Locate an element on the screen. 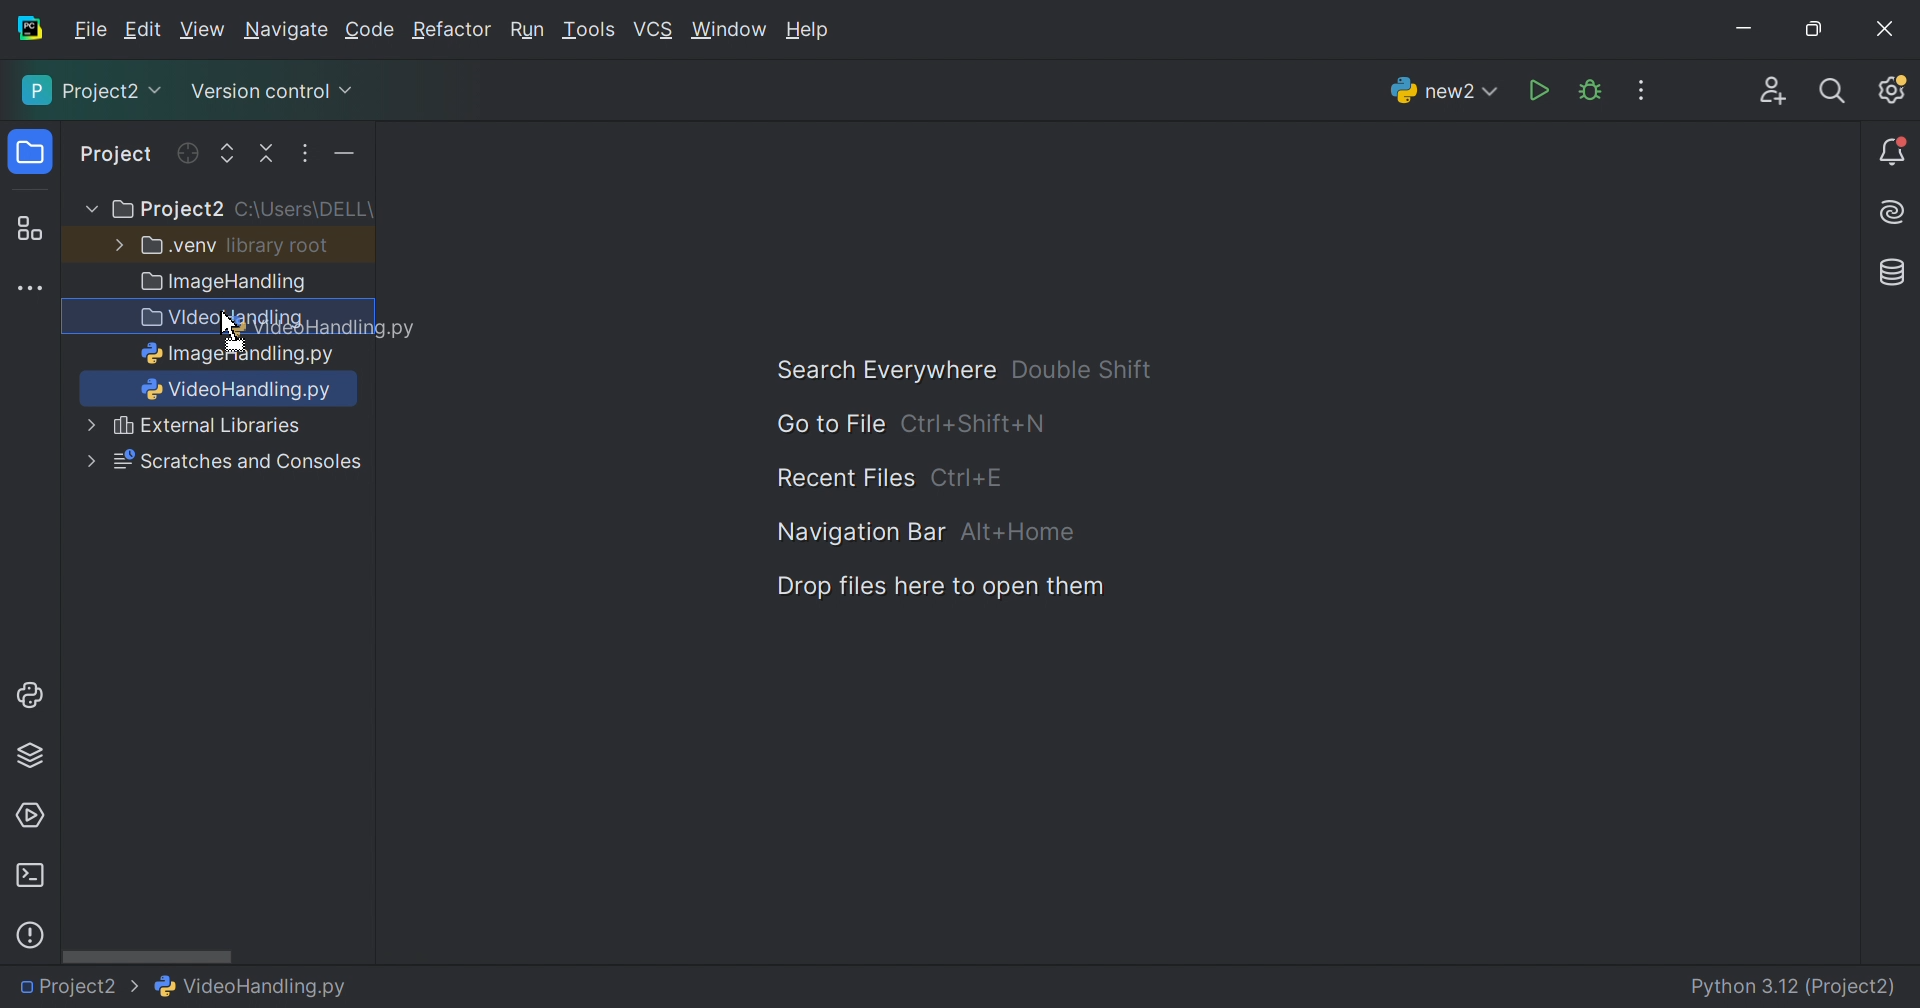  VideiHandling.py is located at coordinates (240, 389).